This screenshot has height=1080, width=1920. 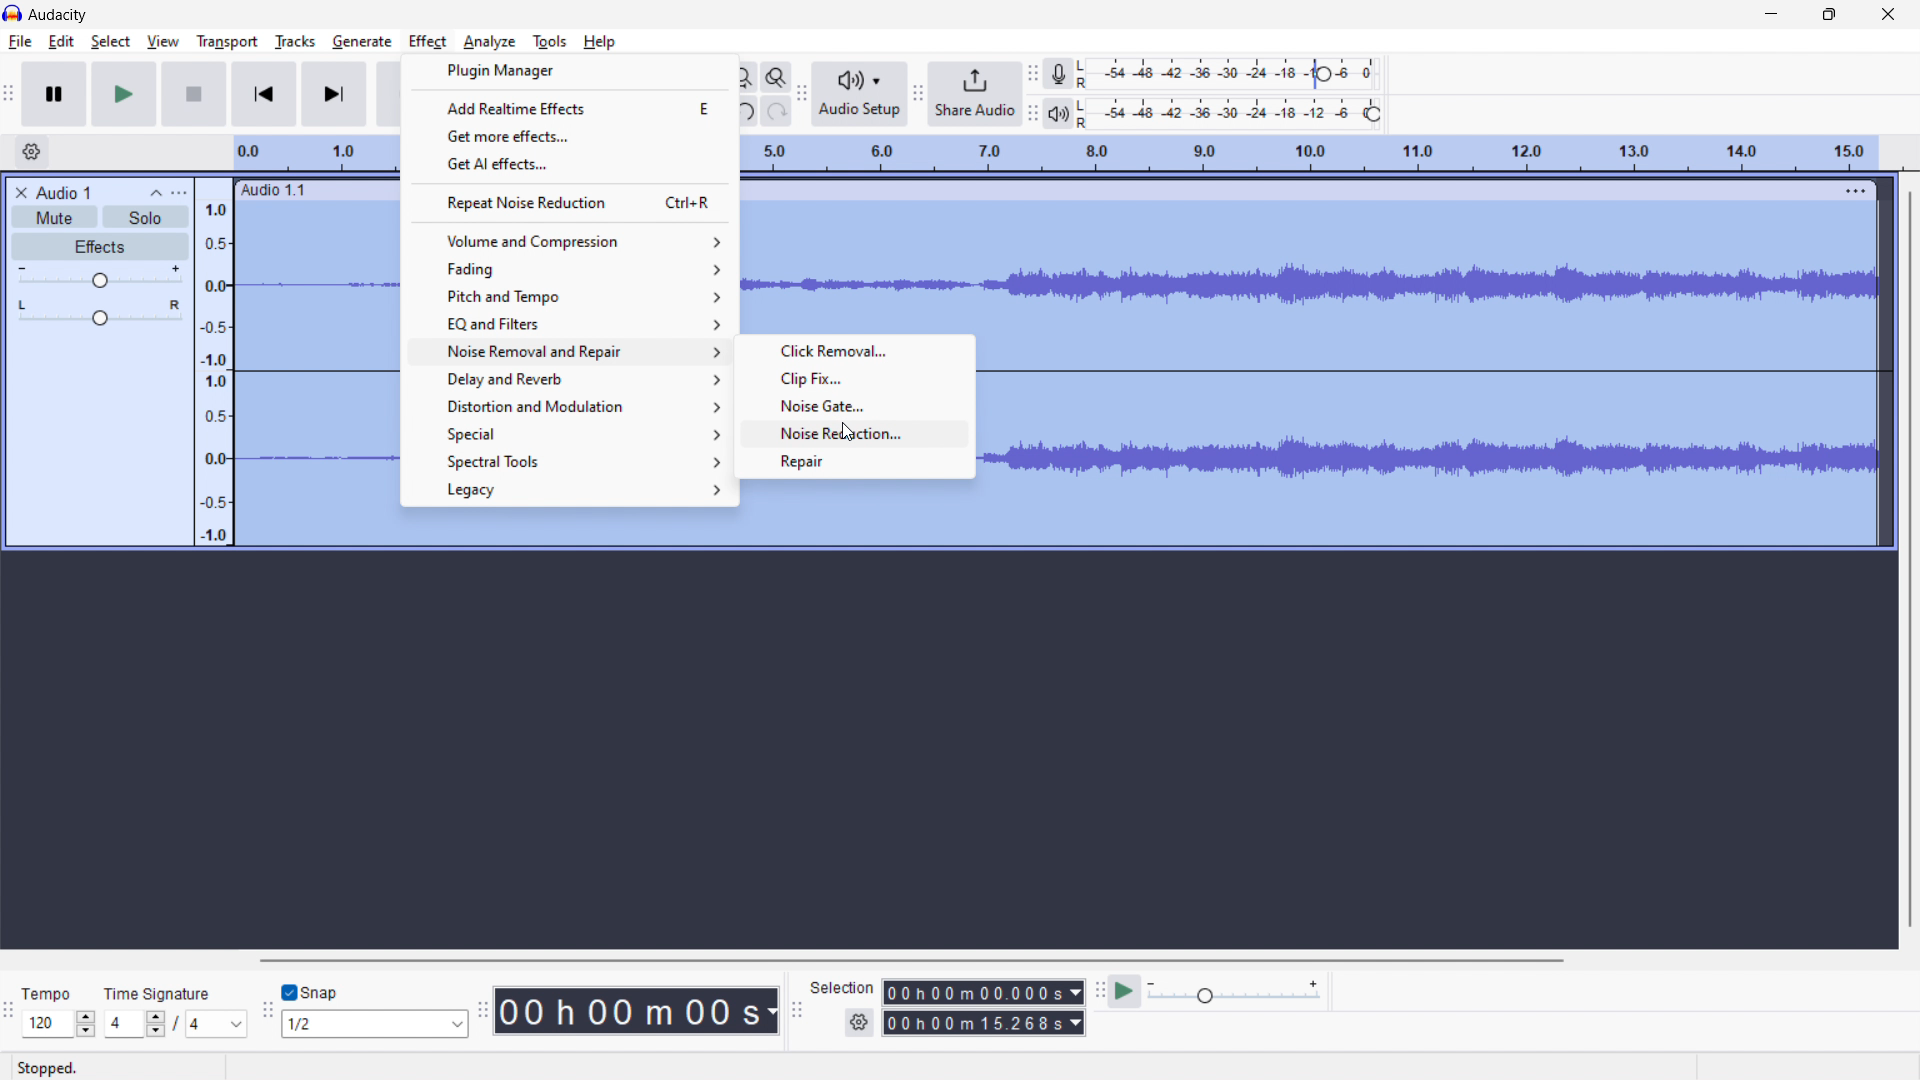 I want to click on Stopped , so click(x=51, y=1068).